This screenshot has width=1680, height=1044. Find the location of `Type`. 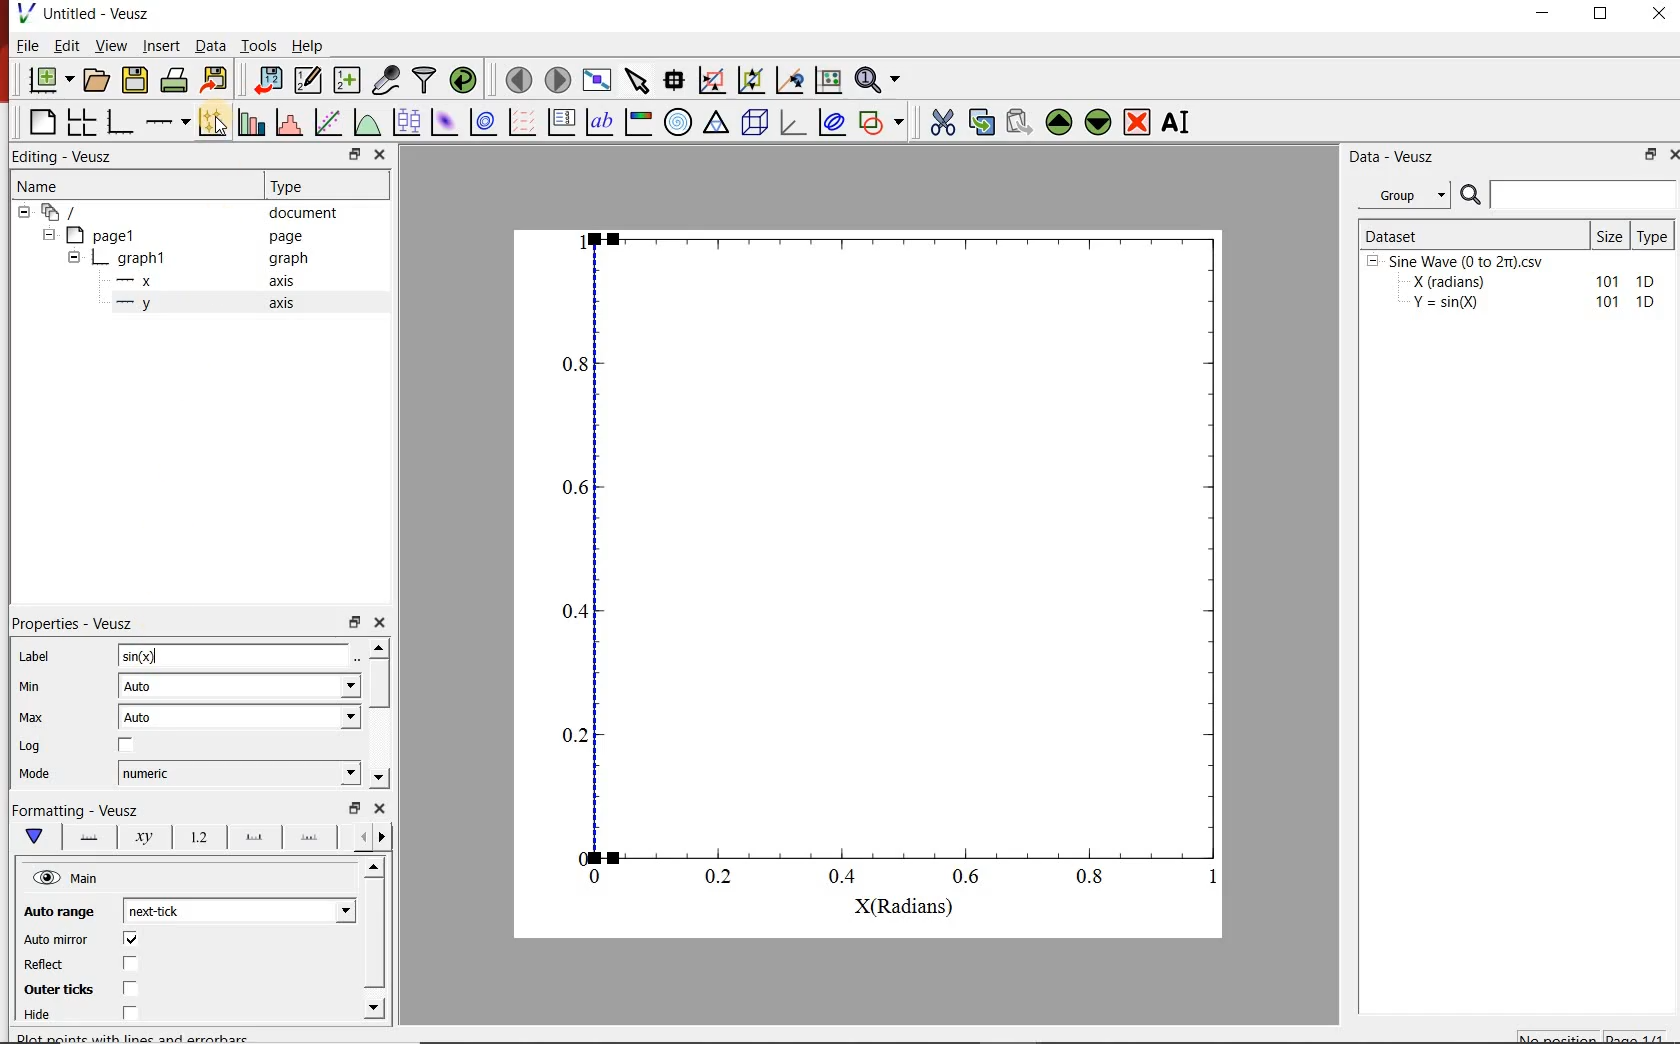

Type is located at coordinates (292, 184).